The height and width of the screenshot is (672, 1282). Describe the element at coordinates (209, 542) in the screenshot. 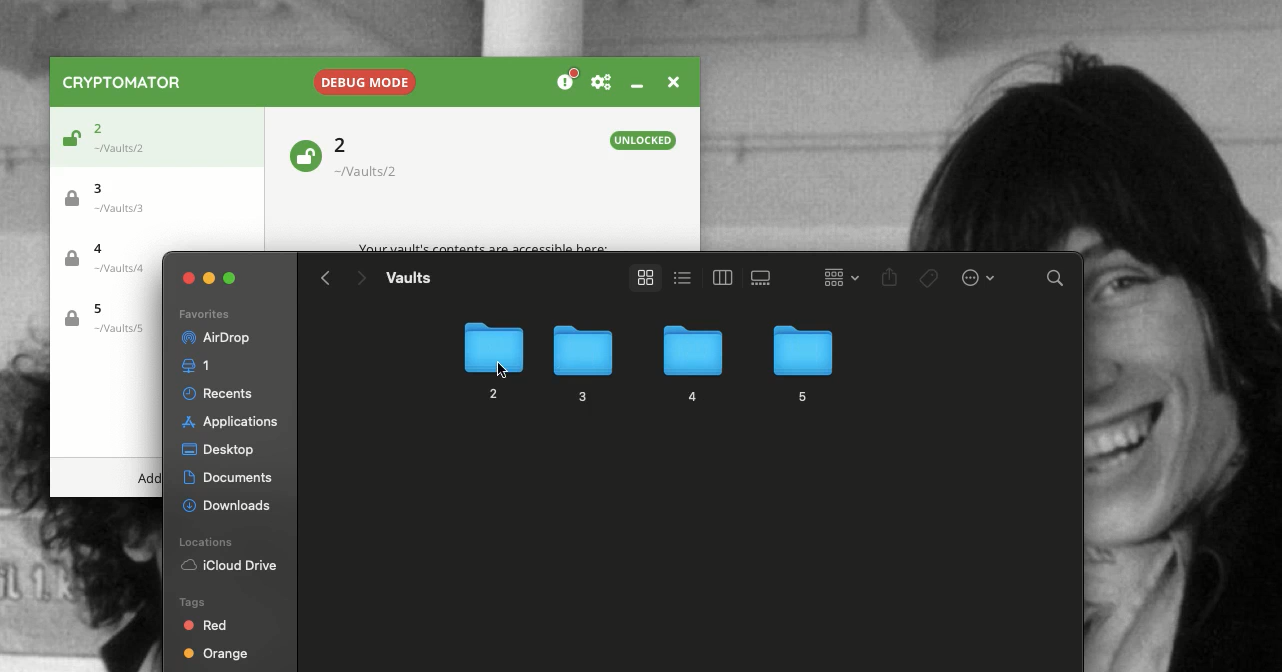

I see `Locations` at that location.